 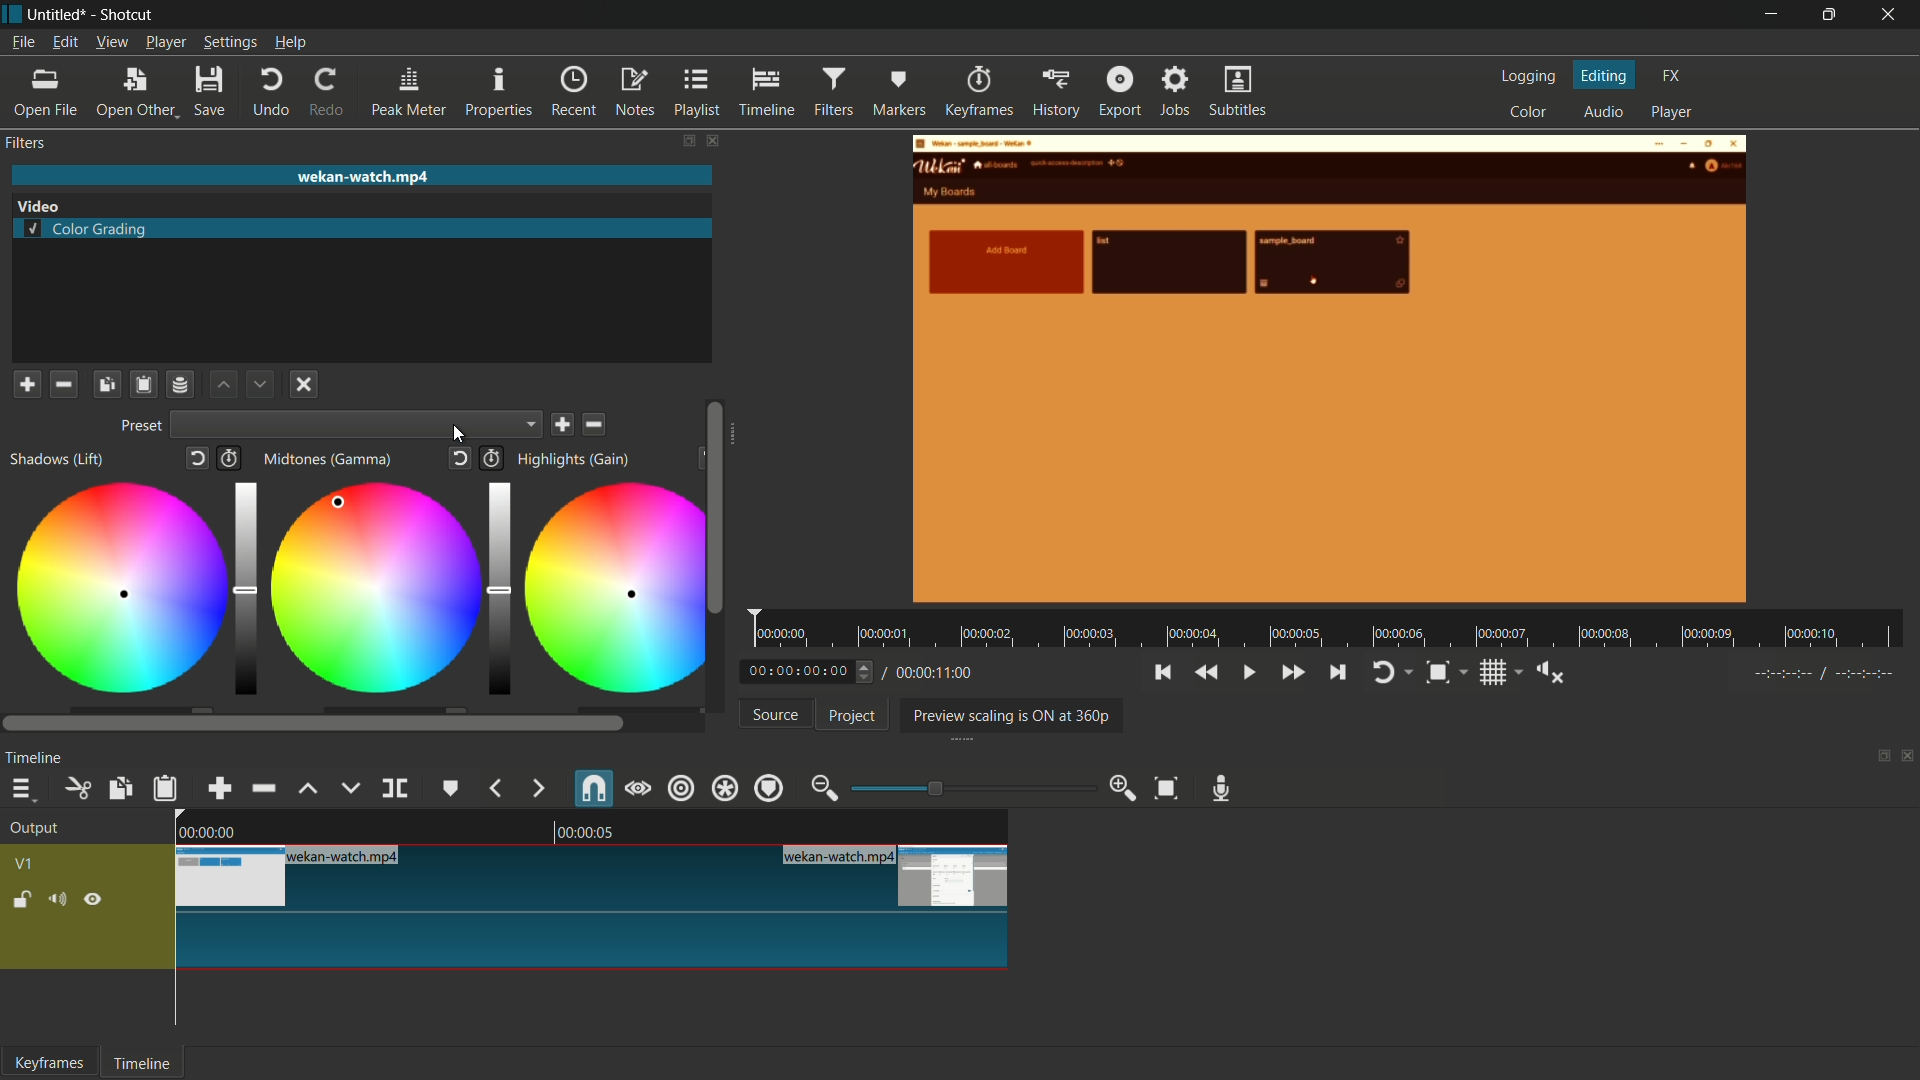 What do you see at coordinates (1834, 677) in the screenshot?
I see `----:-- /` at bounding box center [1834, 677].